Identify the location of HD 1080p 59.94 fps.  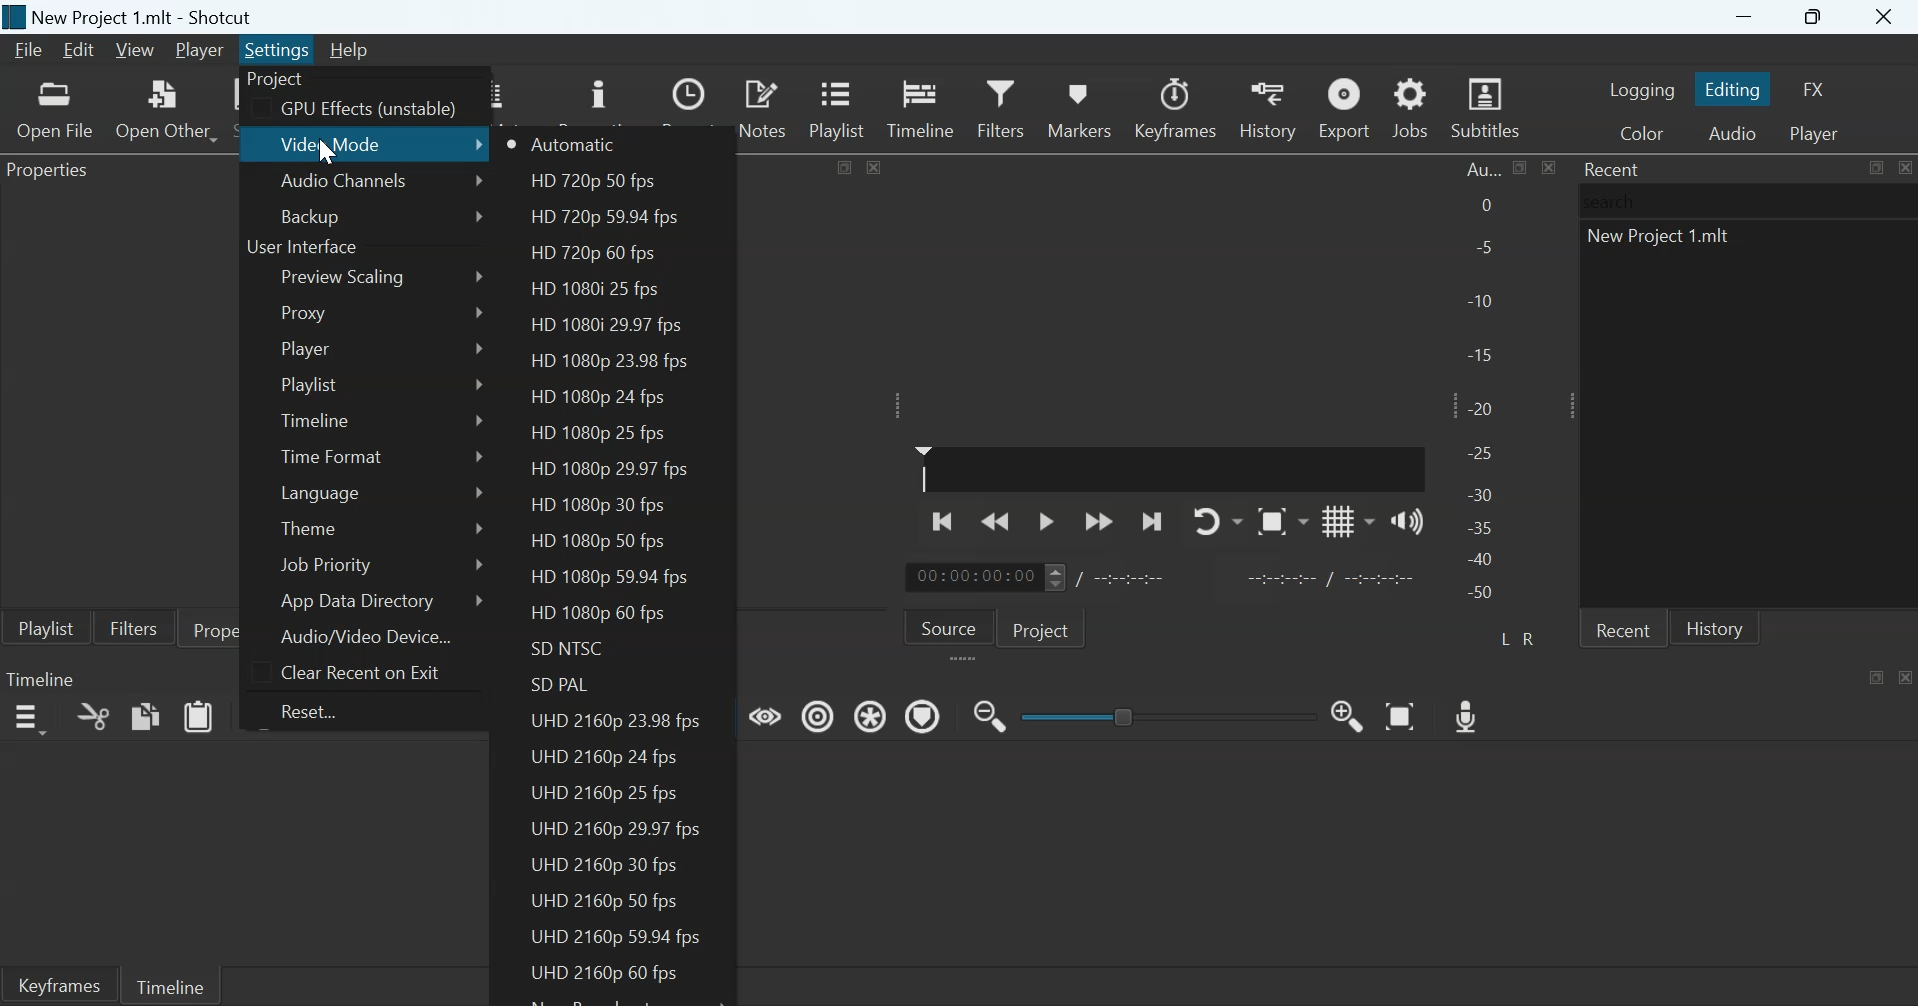
(615, 576).